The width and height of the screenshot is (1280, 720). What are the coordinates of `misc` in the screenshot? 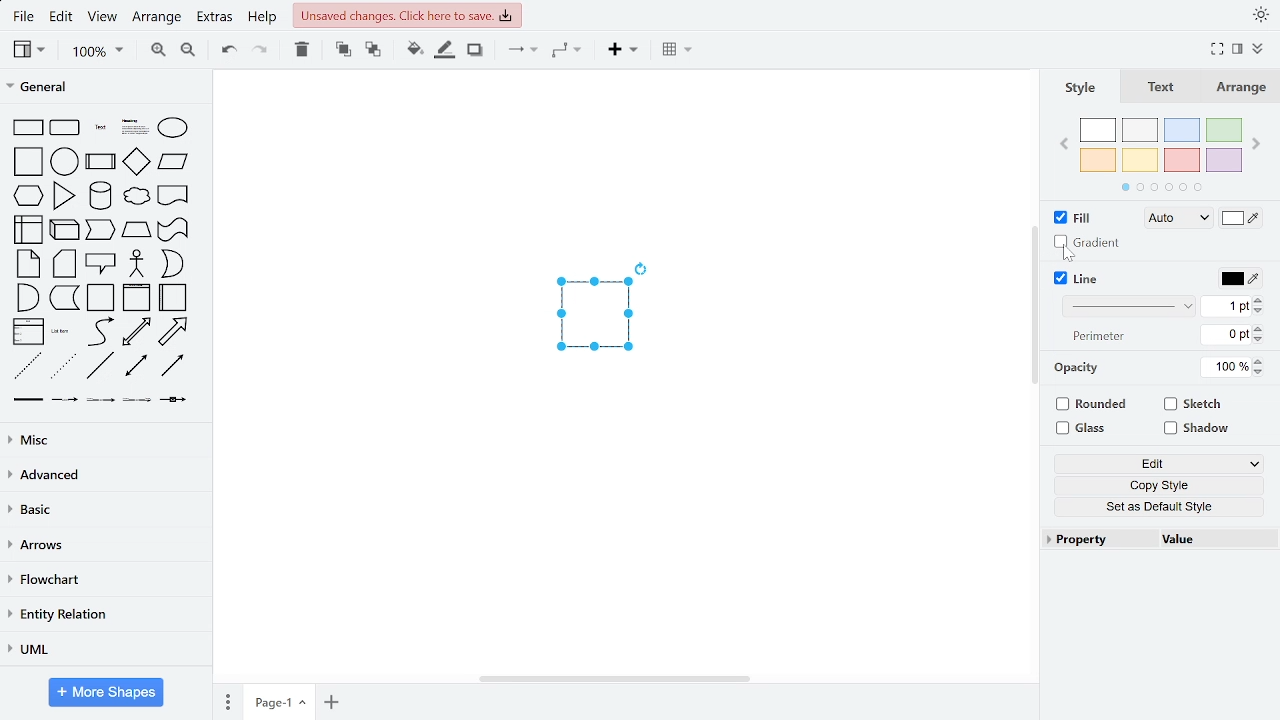 It's located at (102, 442).